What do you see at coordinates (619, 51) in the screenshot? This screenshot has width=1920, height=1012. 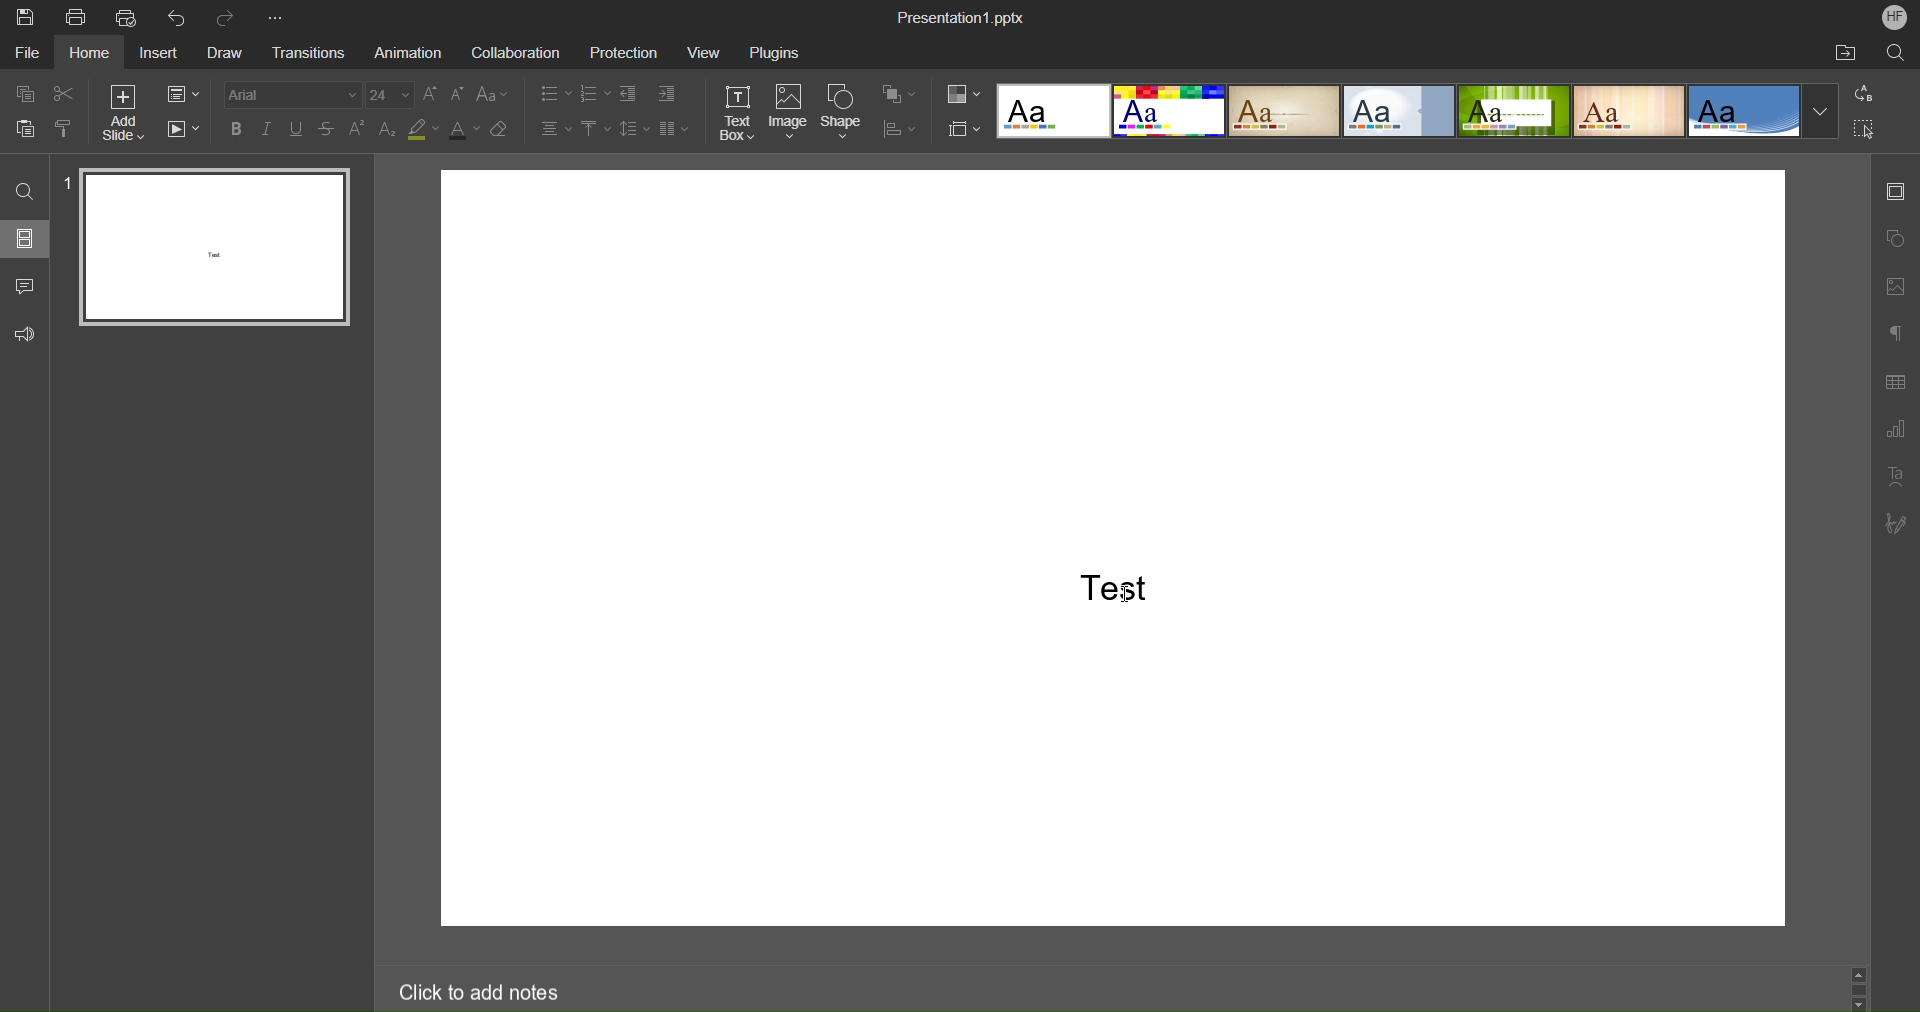 I see `Protection` at bounding box center [619, 51].